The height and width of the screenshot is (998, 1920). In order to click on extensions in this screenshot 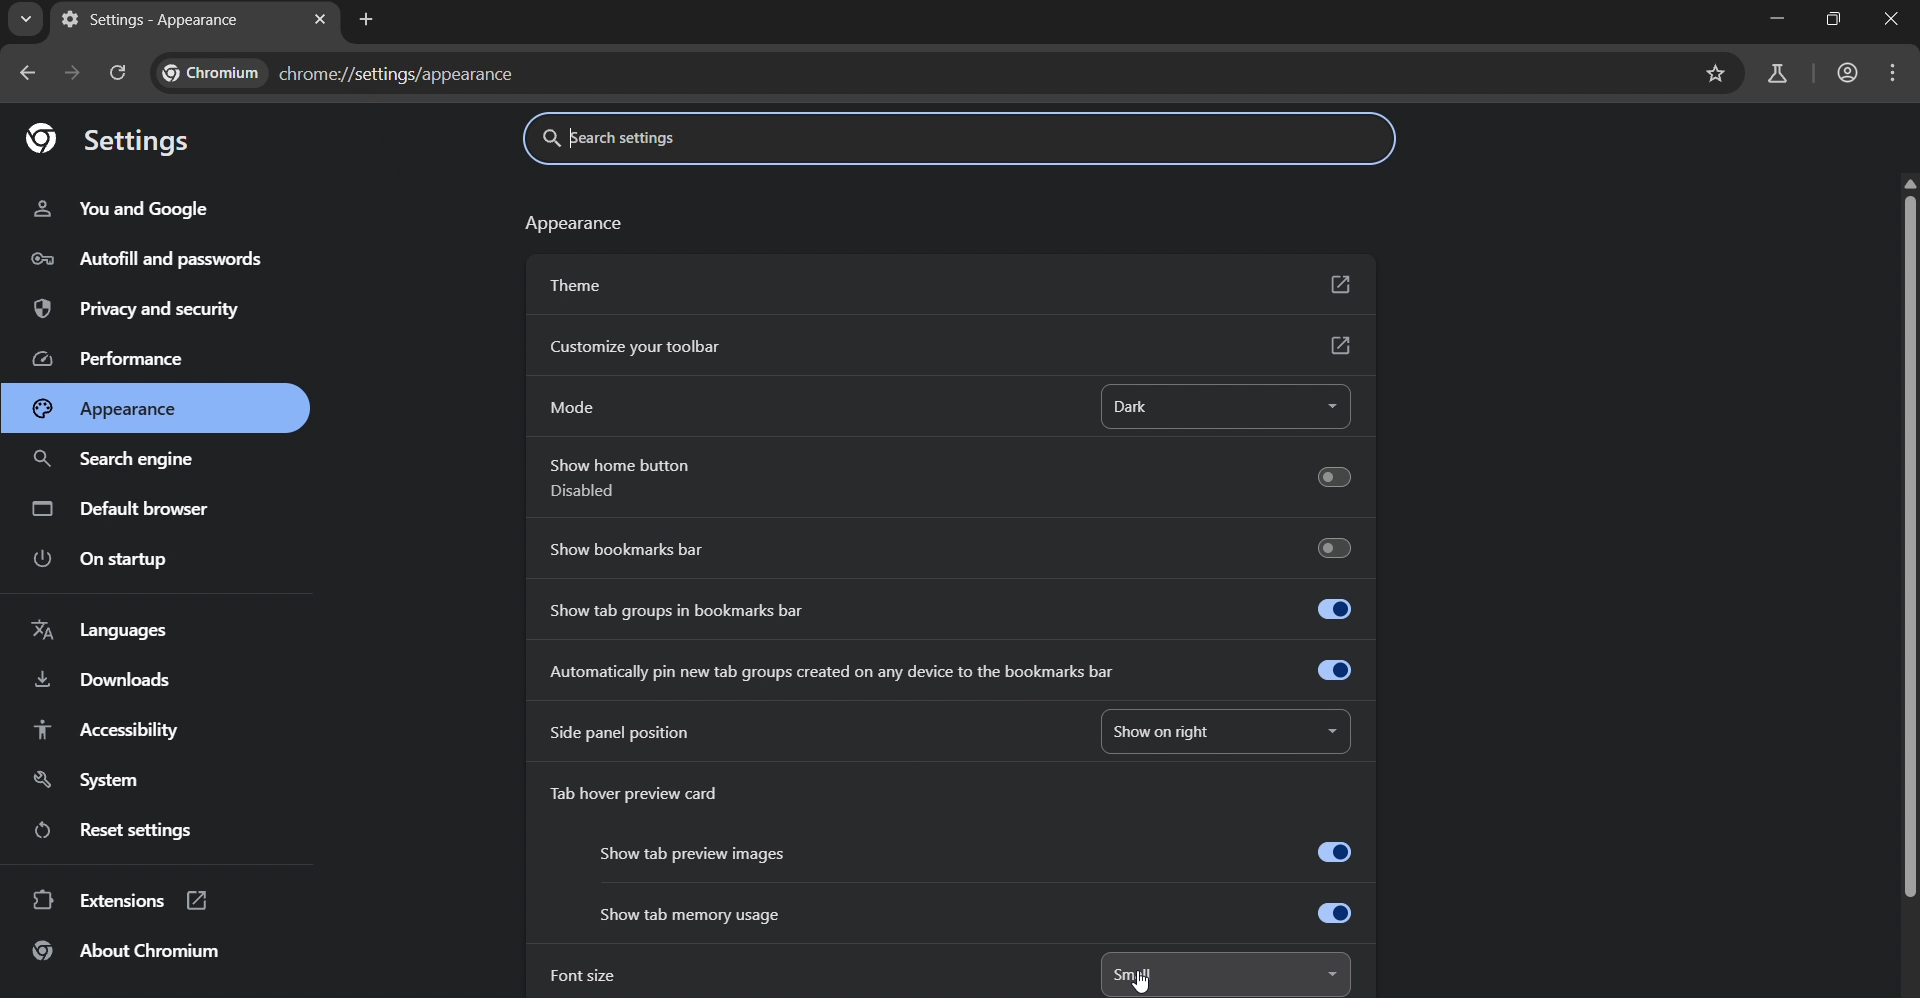, I will do `click(118, 901)`.